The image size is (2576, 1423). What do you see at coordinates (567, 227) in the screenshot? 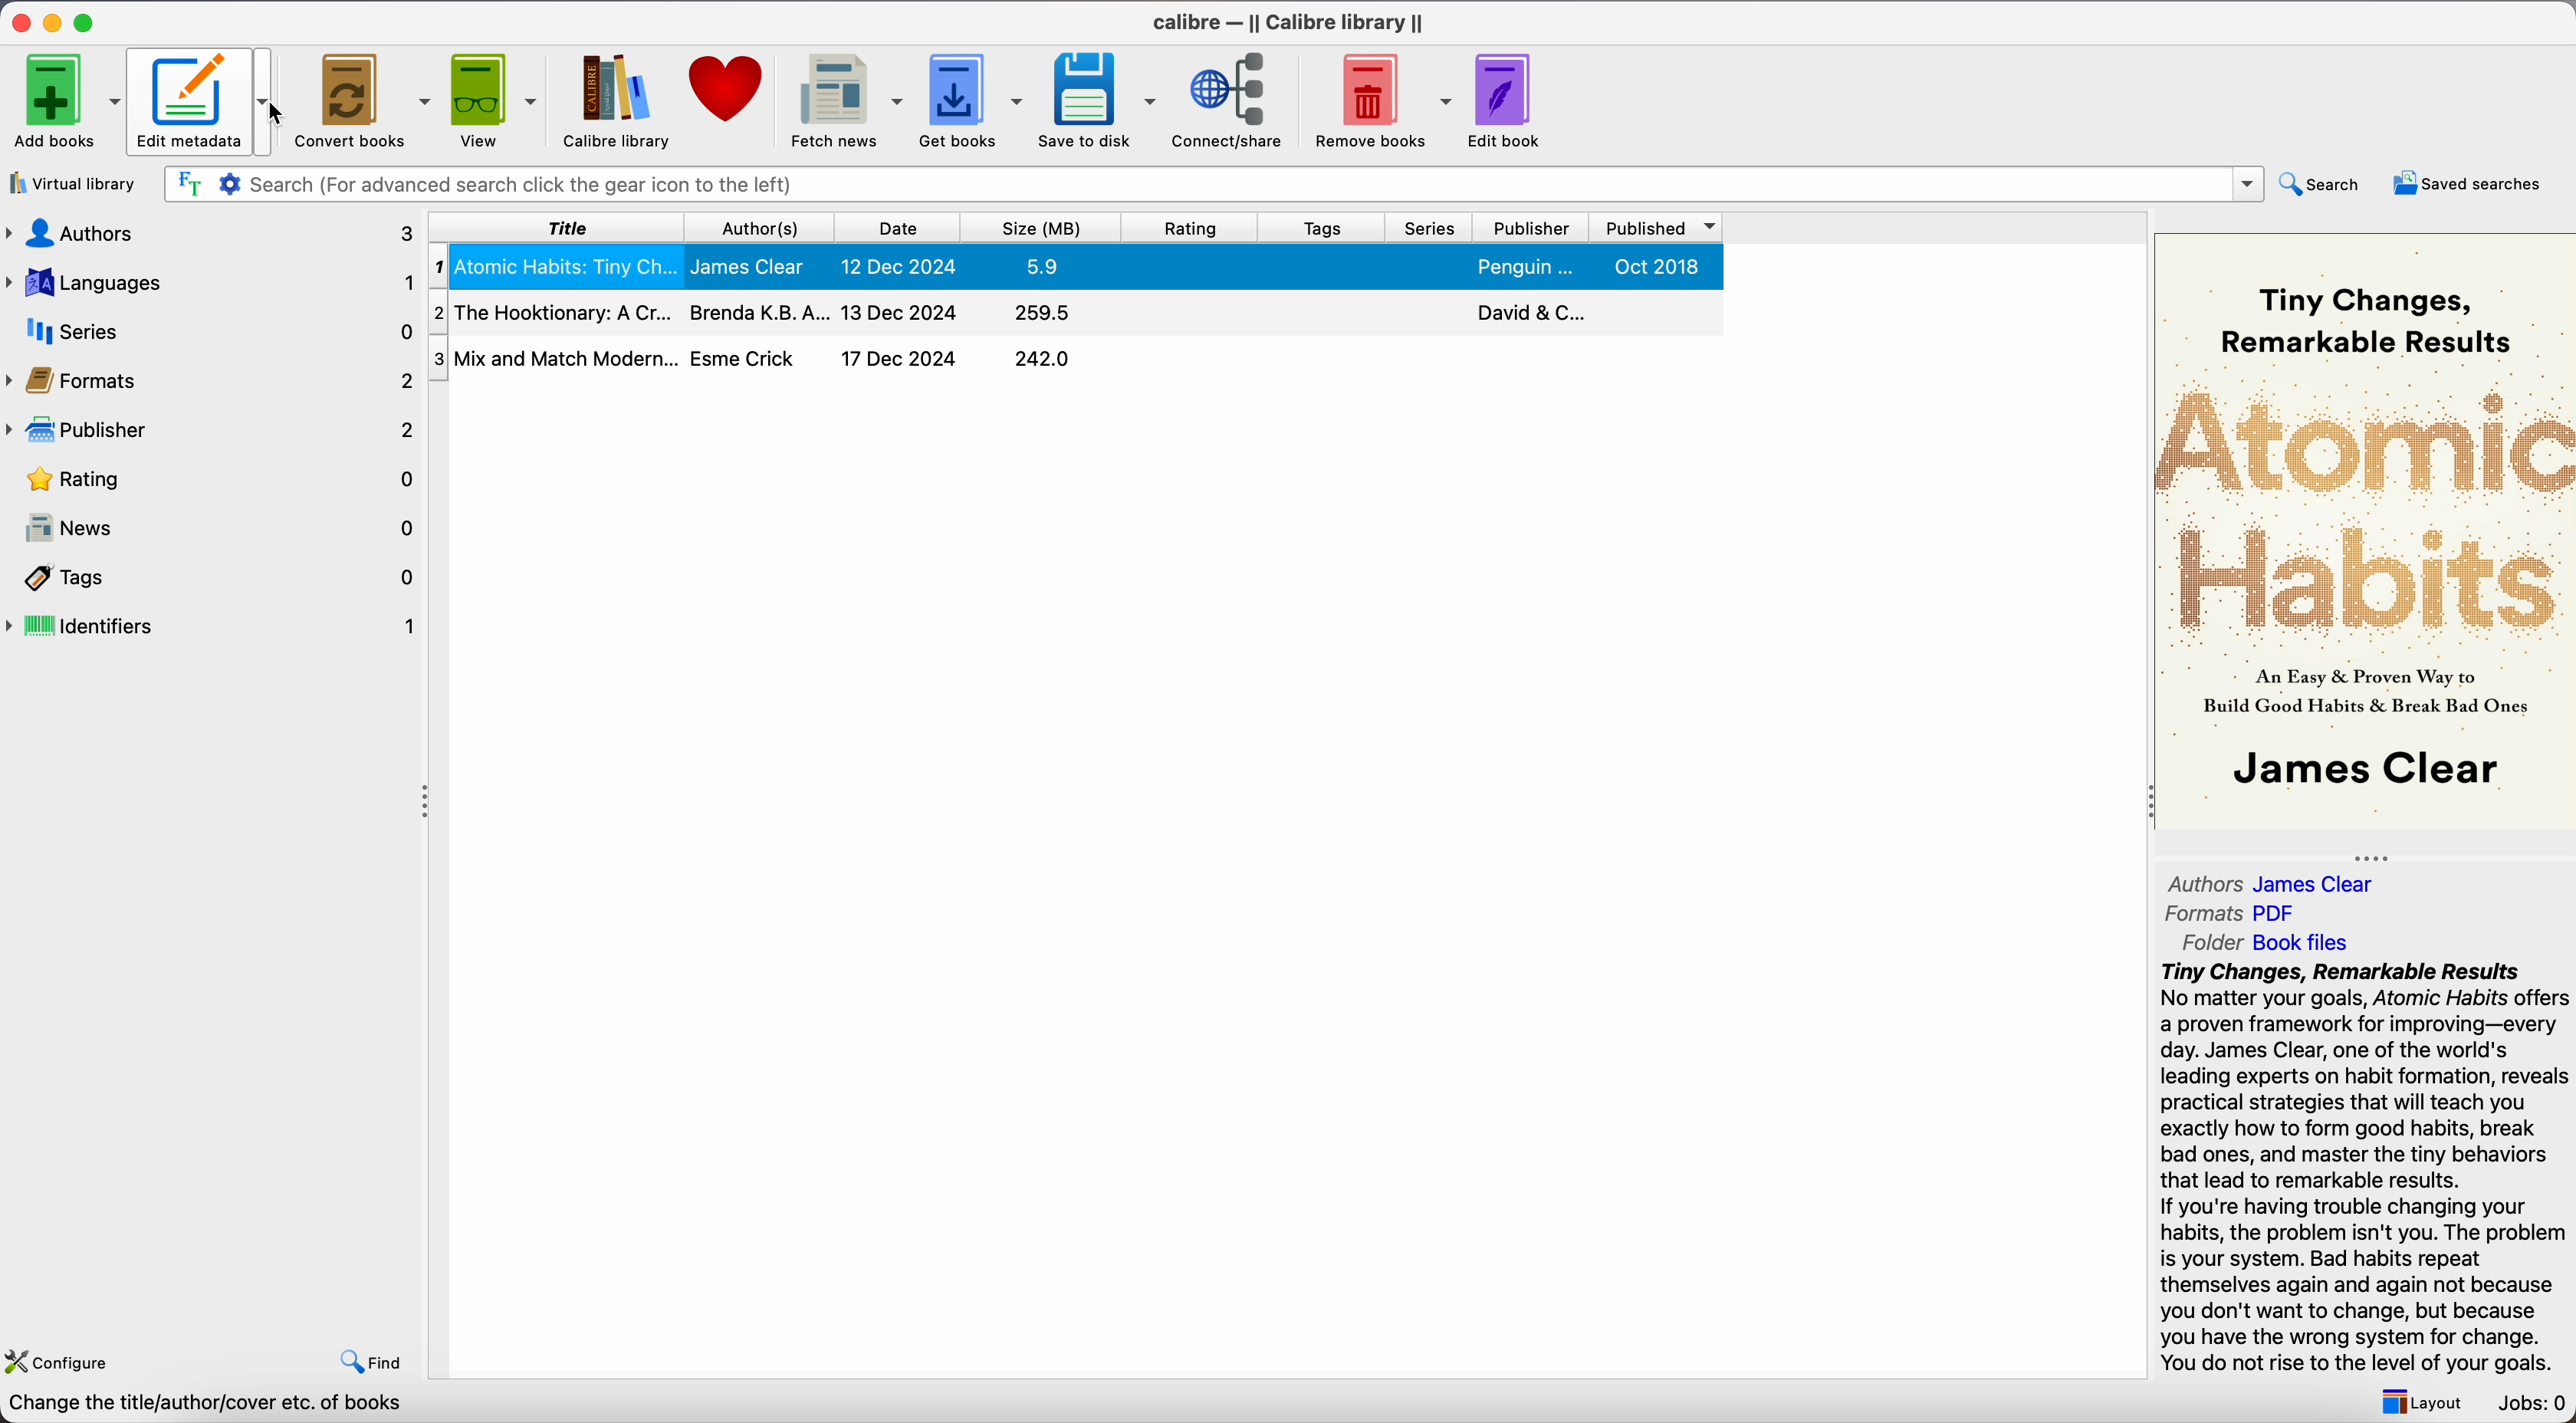
I see `title` at bounding box center [567, 227].